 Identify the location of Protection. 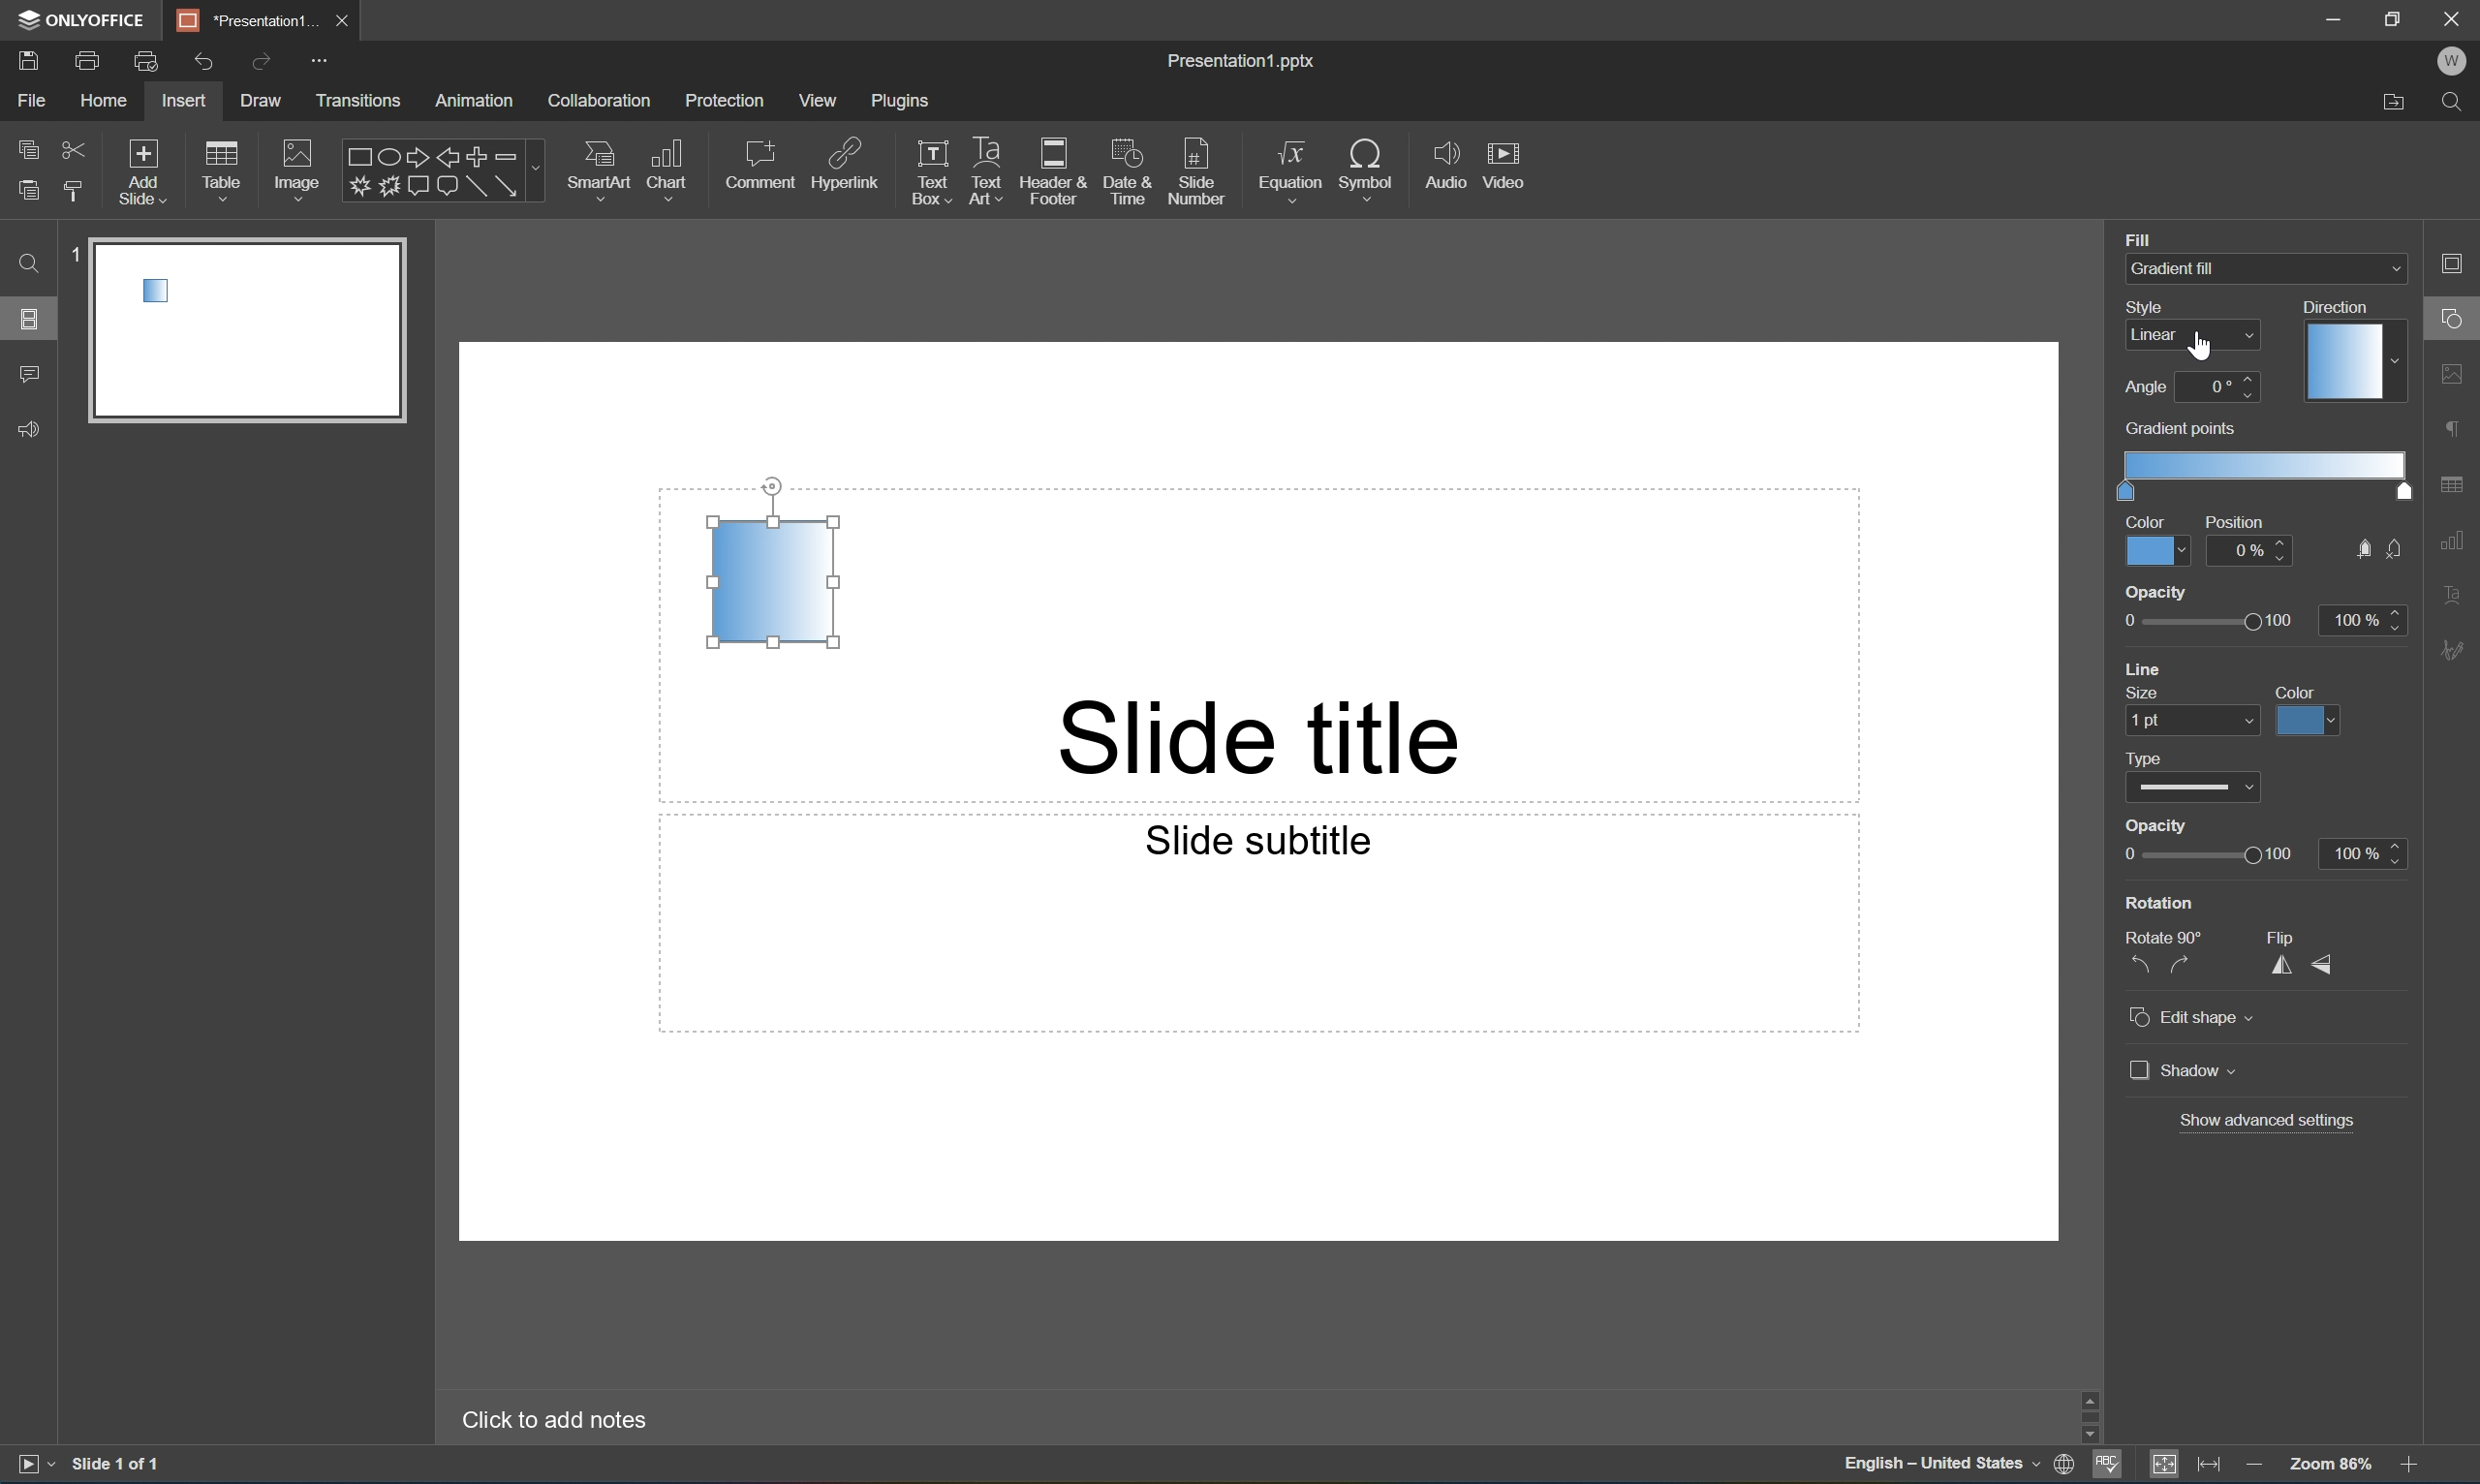
(724, 101).